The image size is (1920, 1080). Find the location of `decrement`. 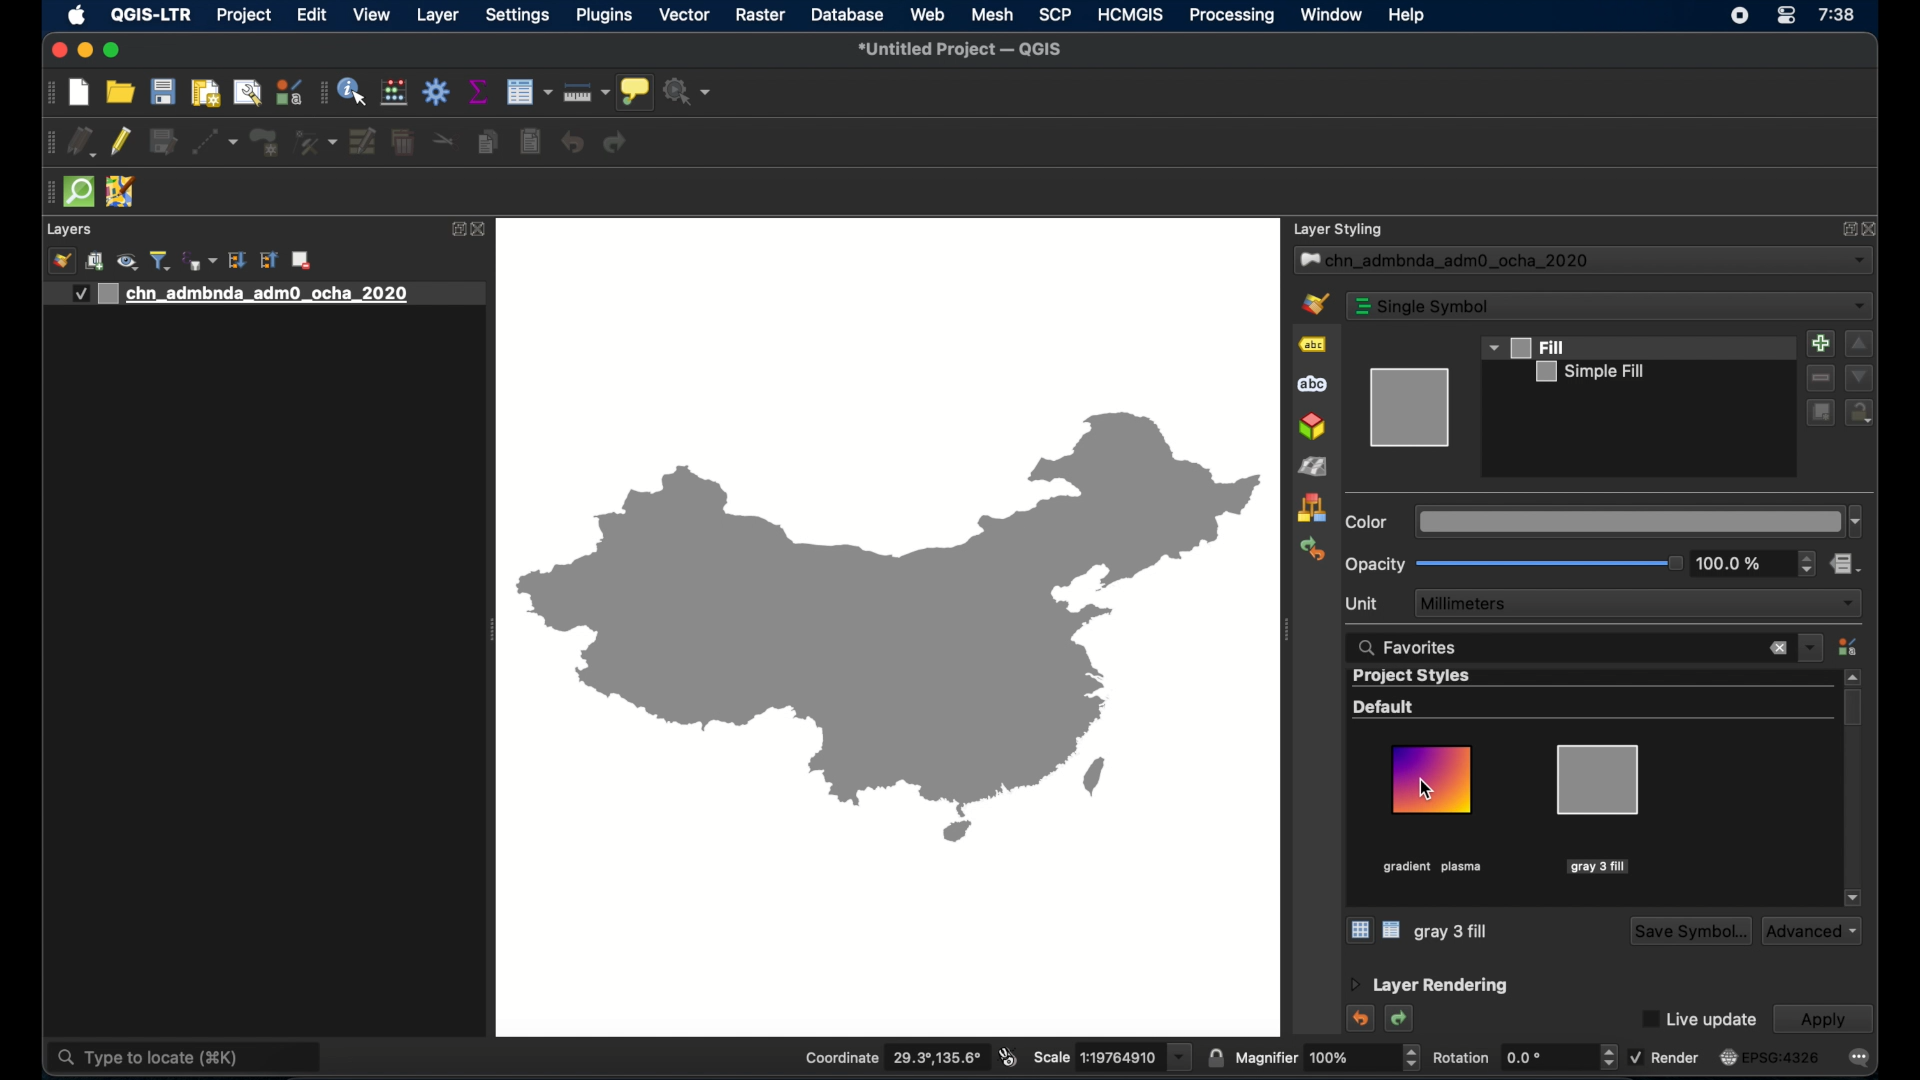

decrement is located at coordinates (1859, 378).